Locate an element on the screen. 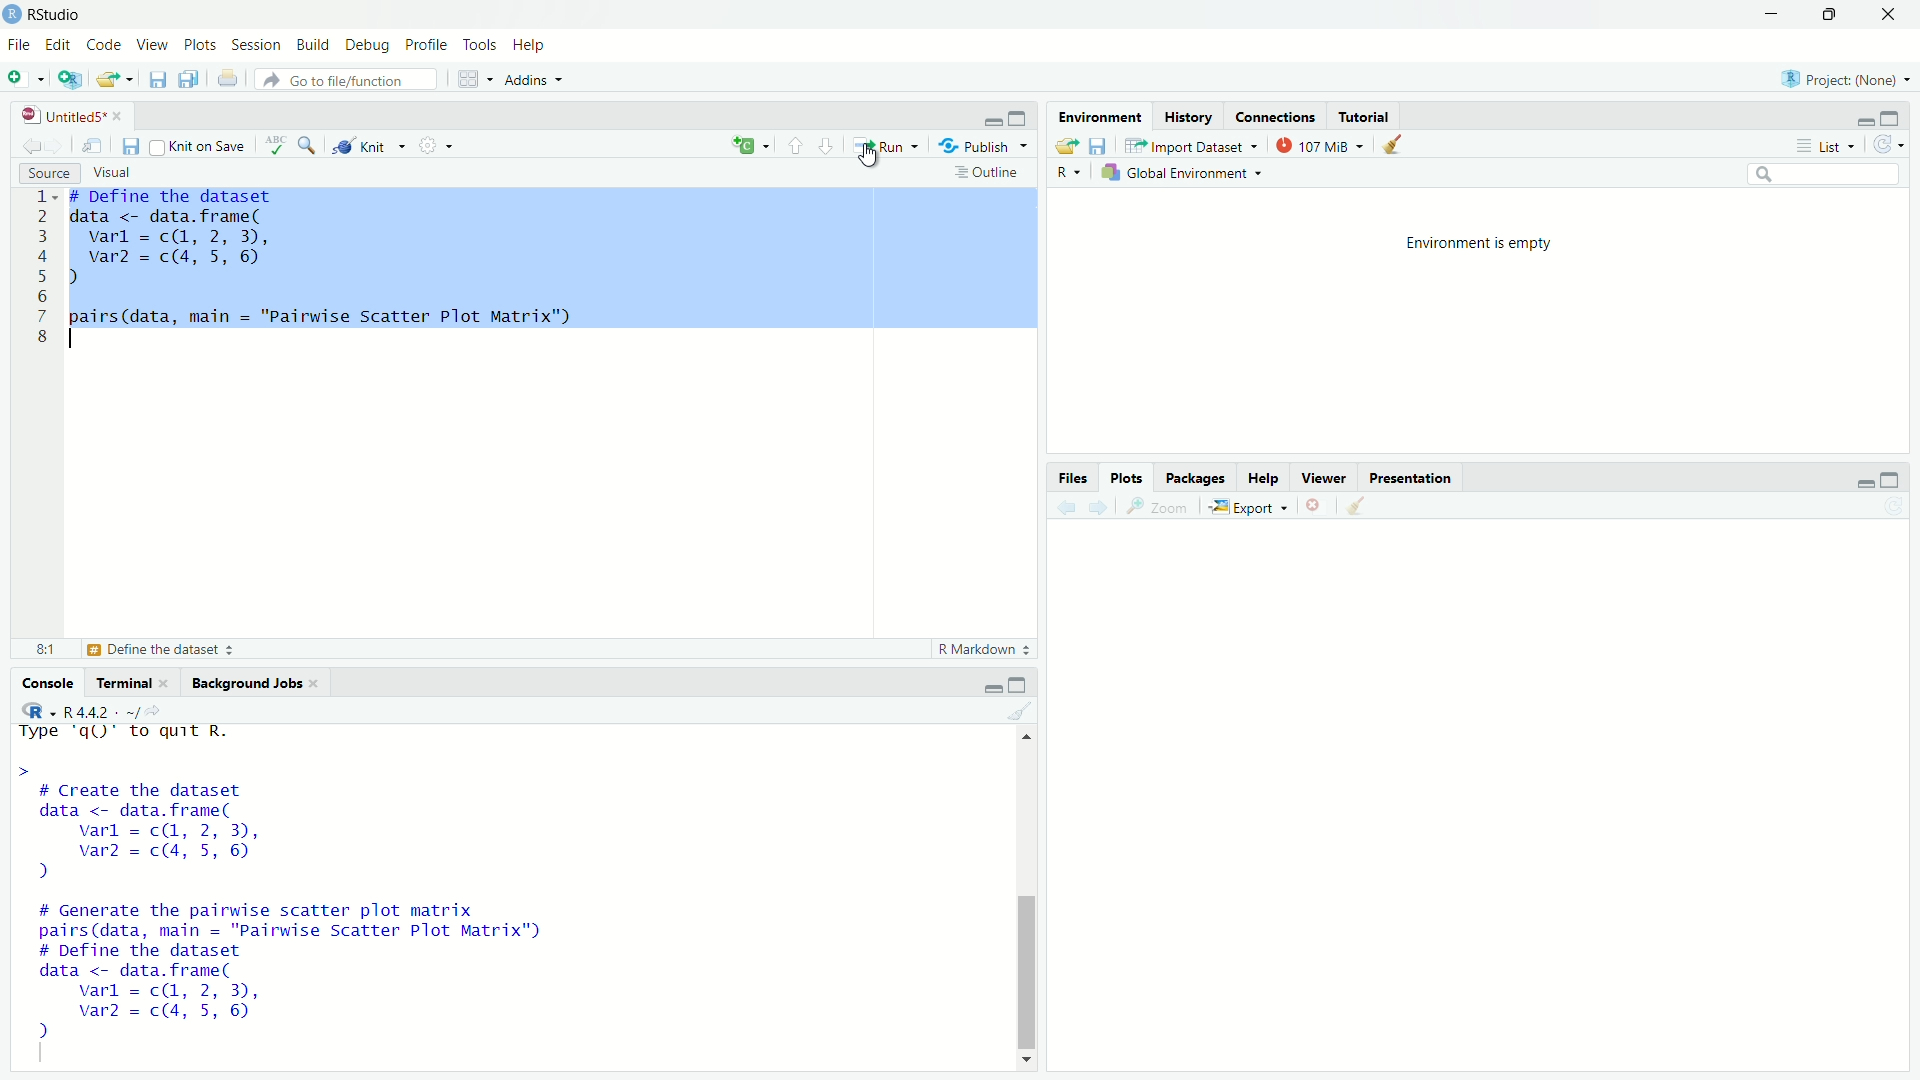  Find/Replace  is located at coordinates (307, 144).